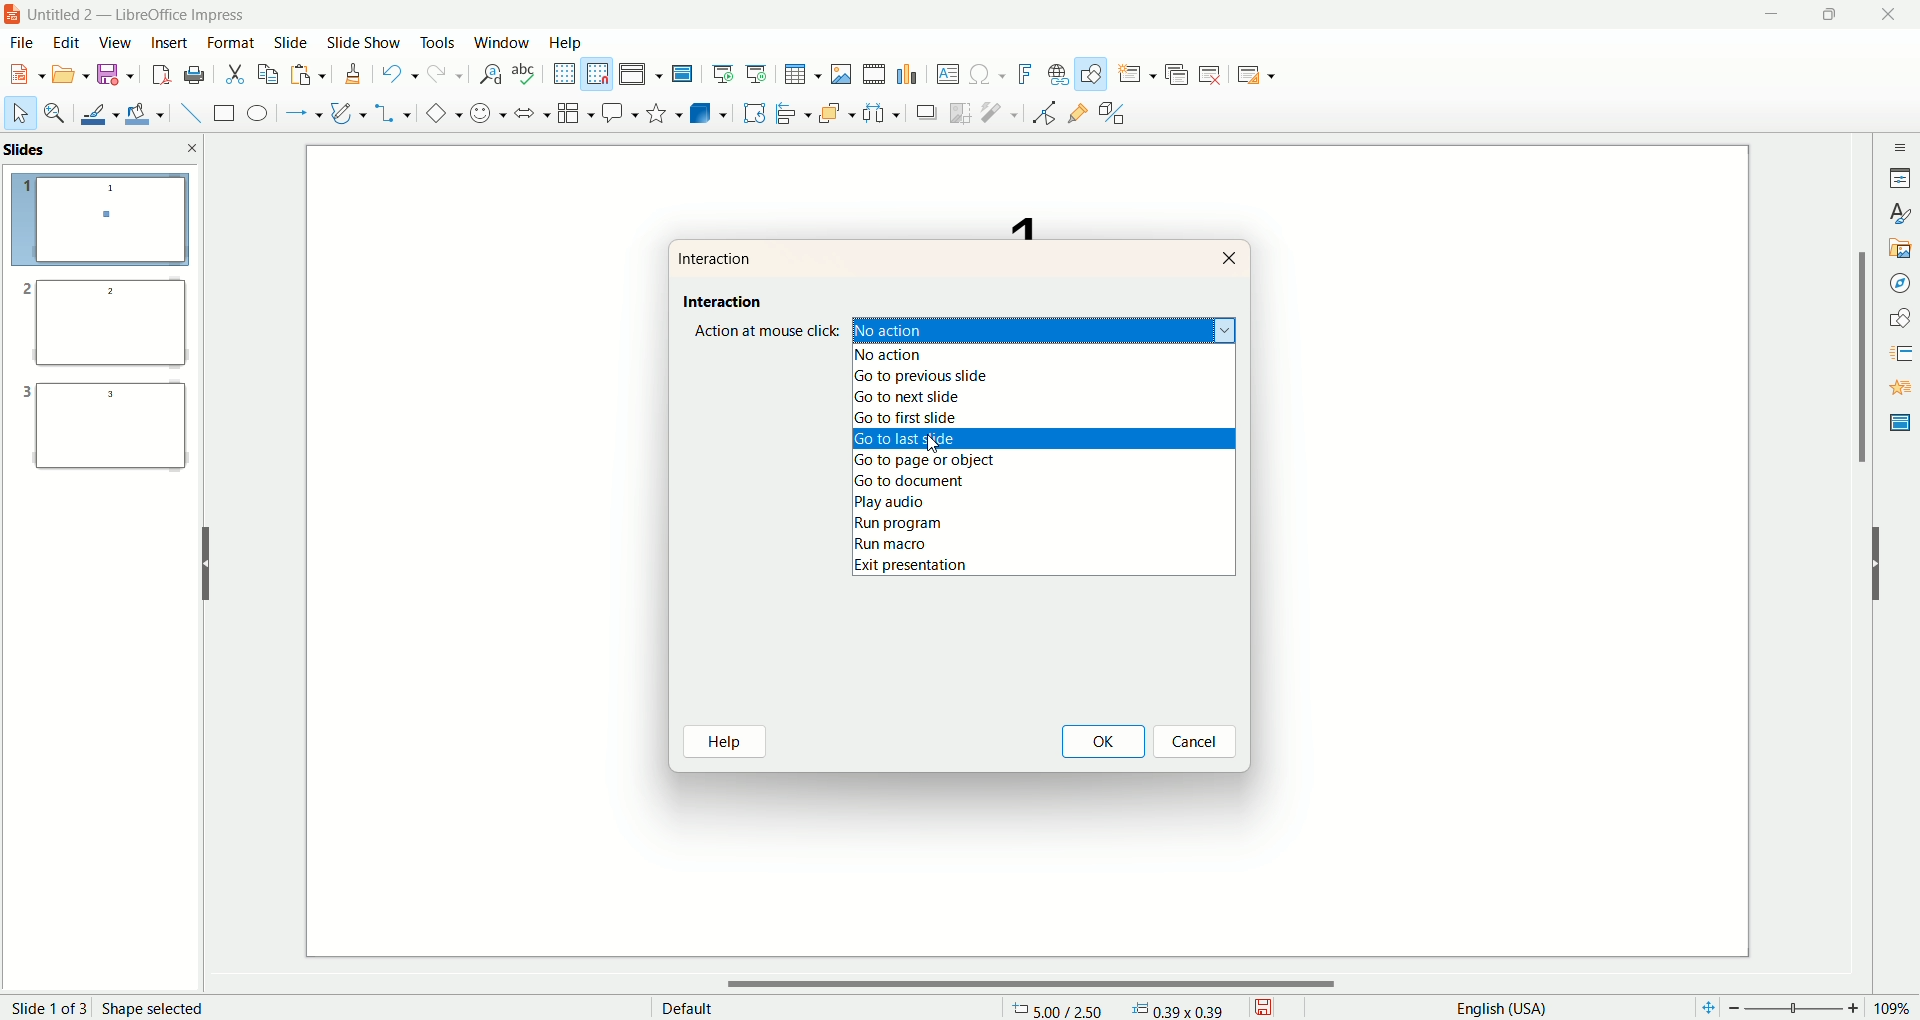  I want to click on style, so click(1898, 214).